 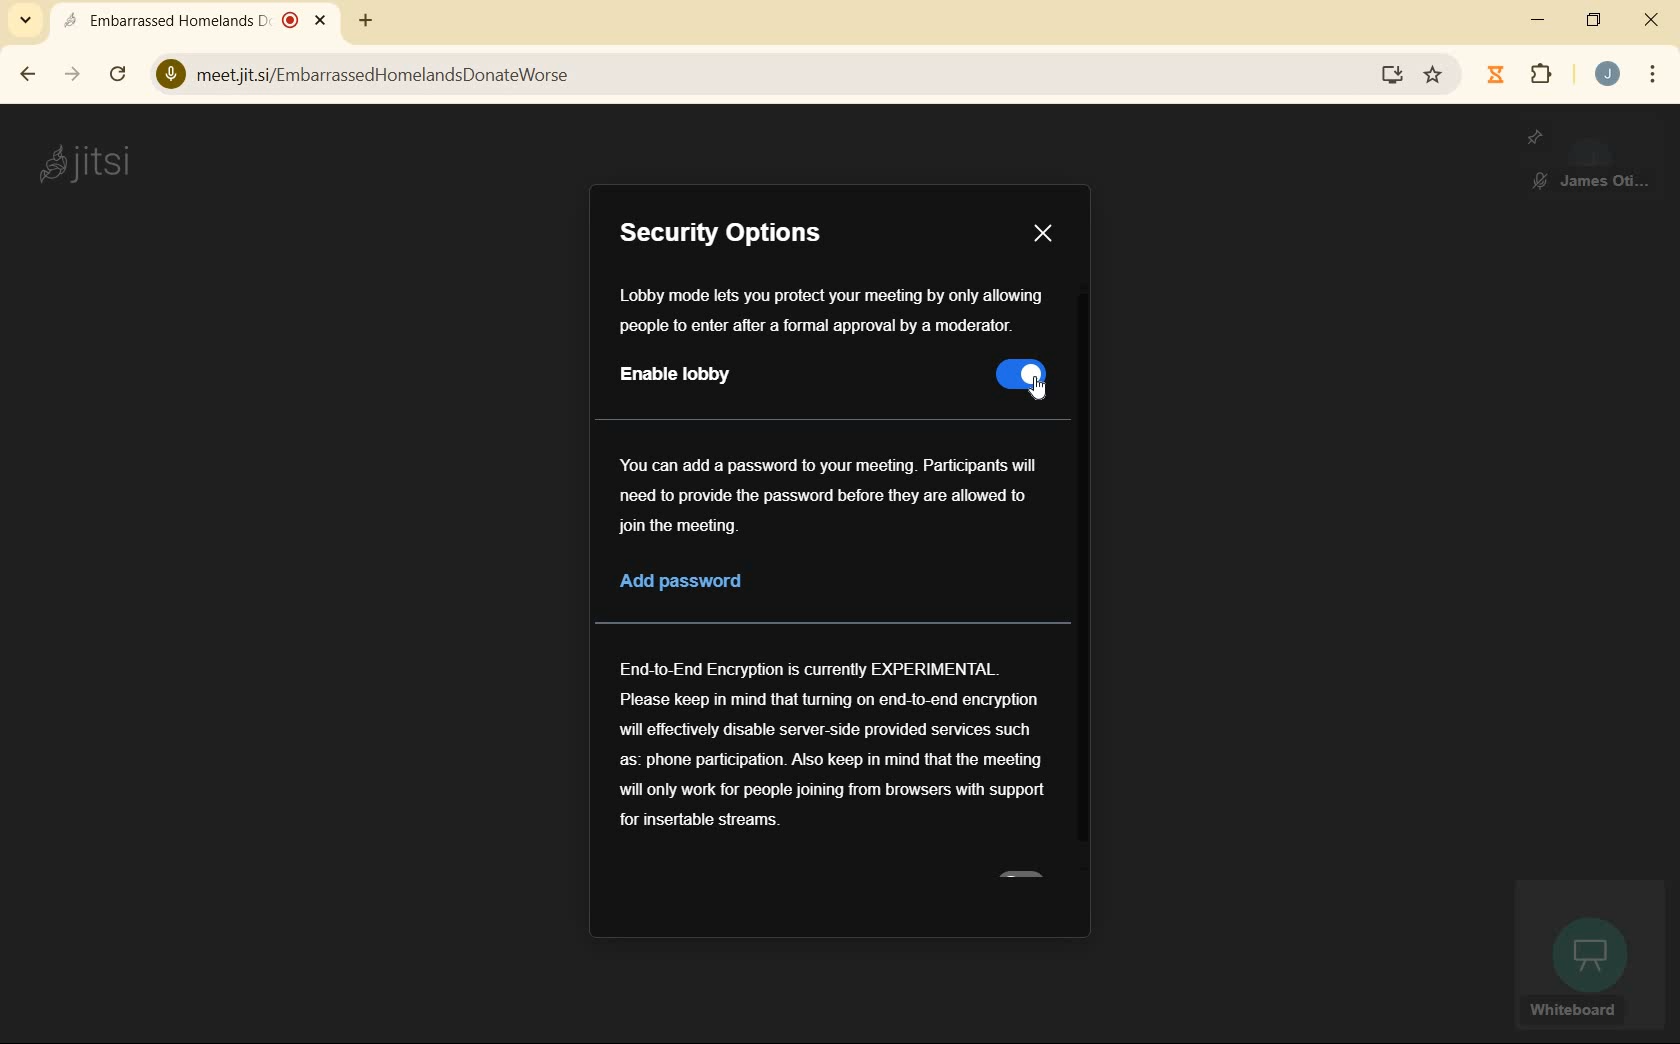 I want to click on account, so click(x=1608, y=76).